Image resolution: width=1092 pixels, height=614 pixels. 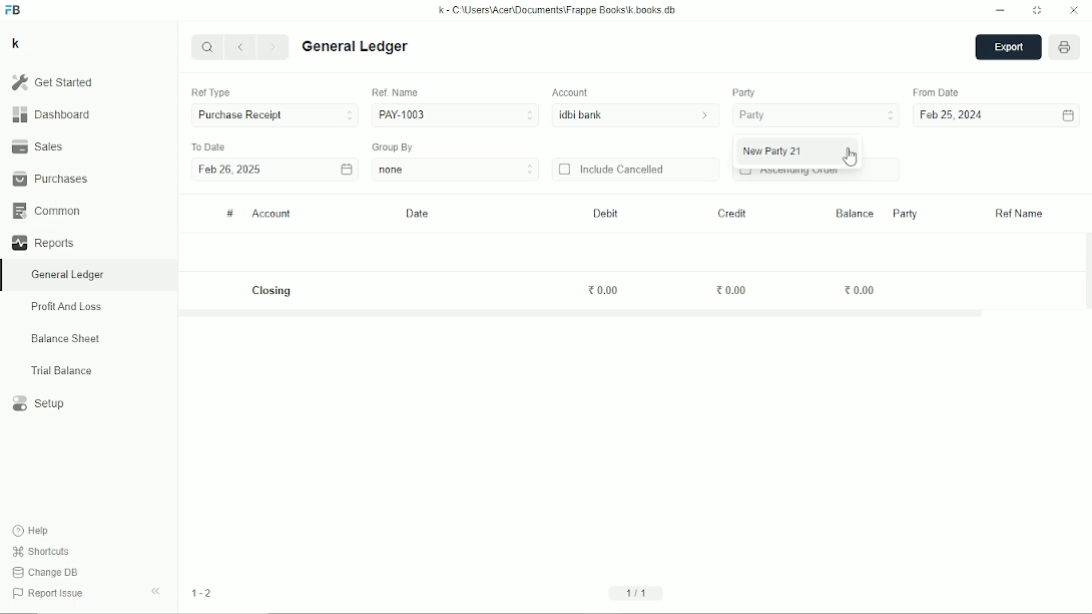 I want to click on Group by, so click(x=394, y=147).